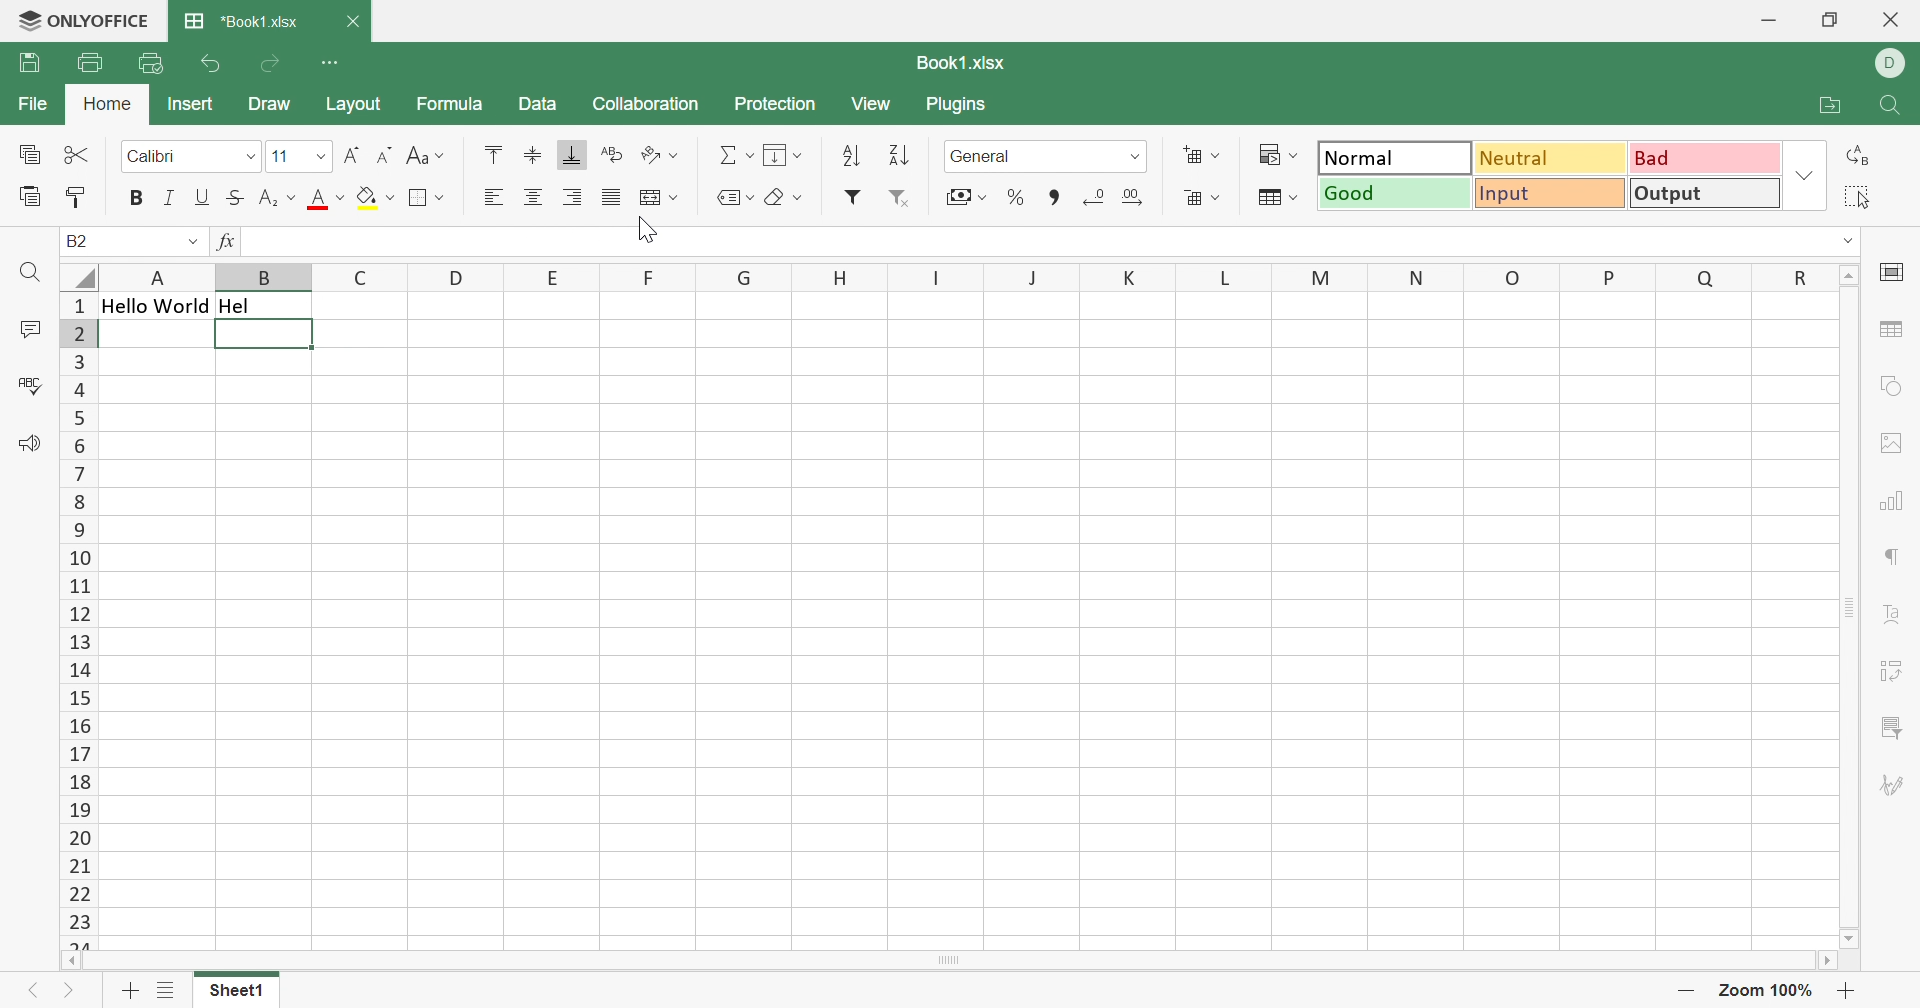  Describe the element at coordinates (945, 961) in the screenshot. I see `Scroll bar` at that location.